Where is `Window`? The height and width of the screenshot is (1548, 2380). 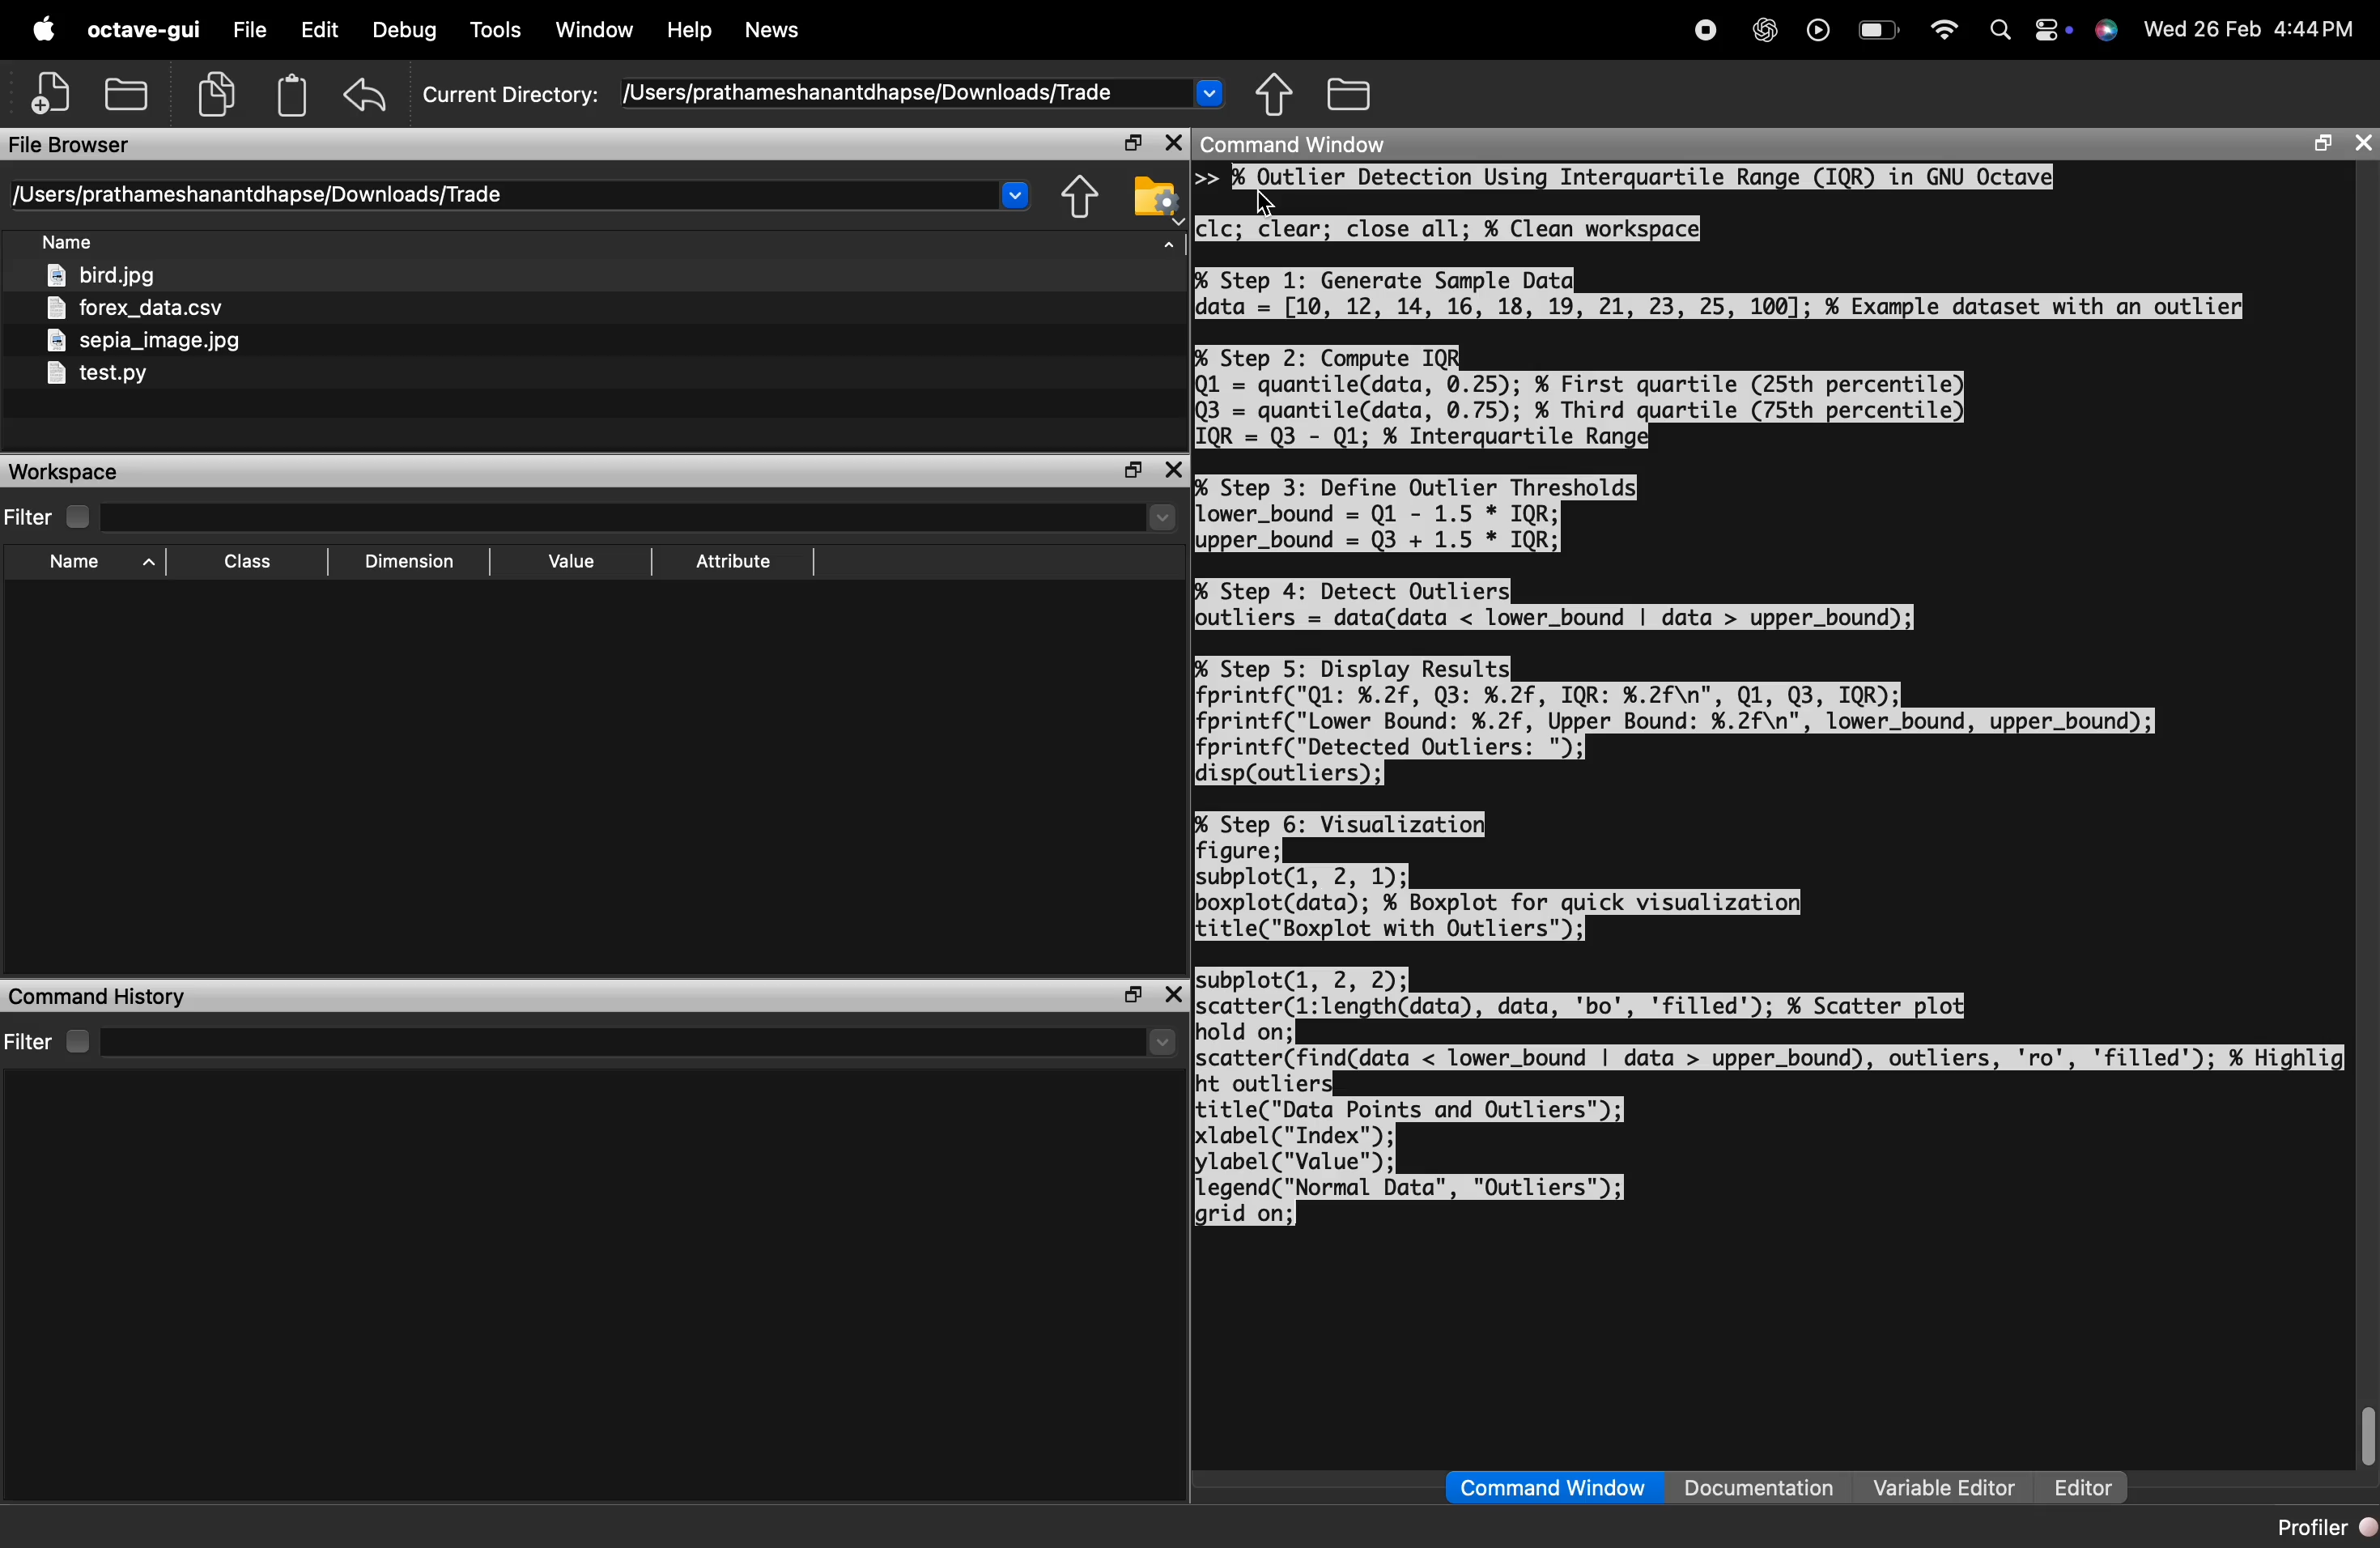 Window is located at coordinates (594, 29).